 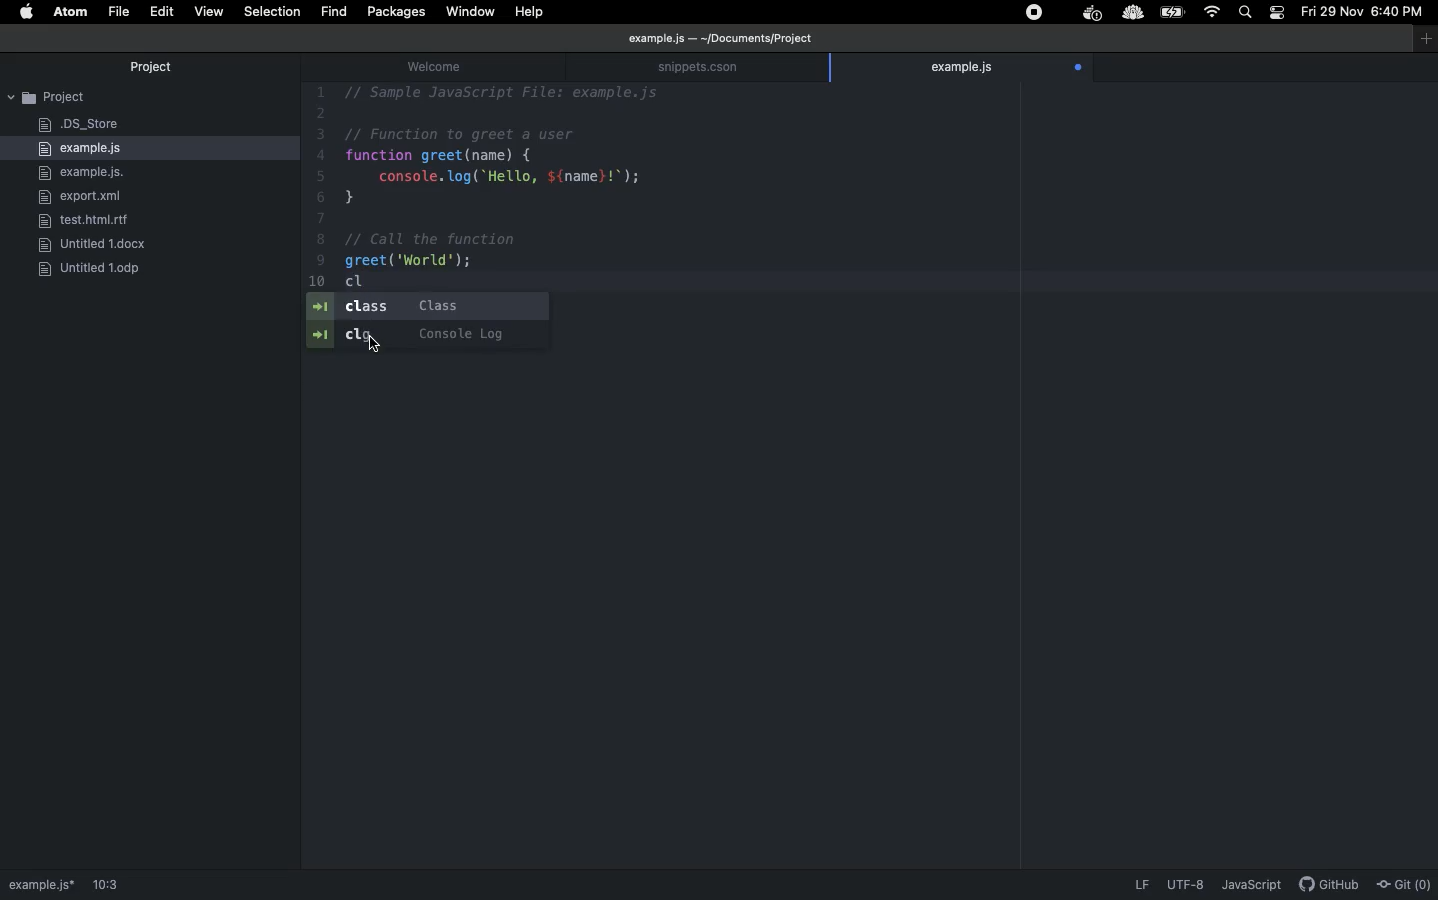 I want to click on fIND , so click(x=333, y=11).